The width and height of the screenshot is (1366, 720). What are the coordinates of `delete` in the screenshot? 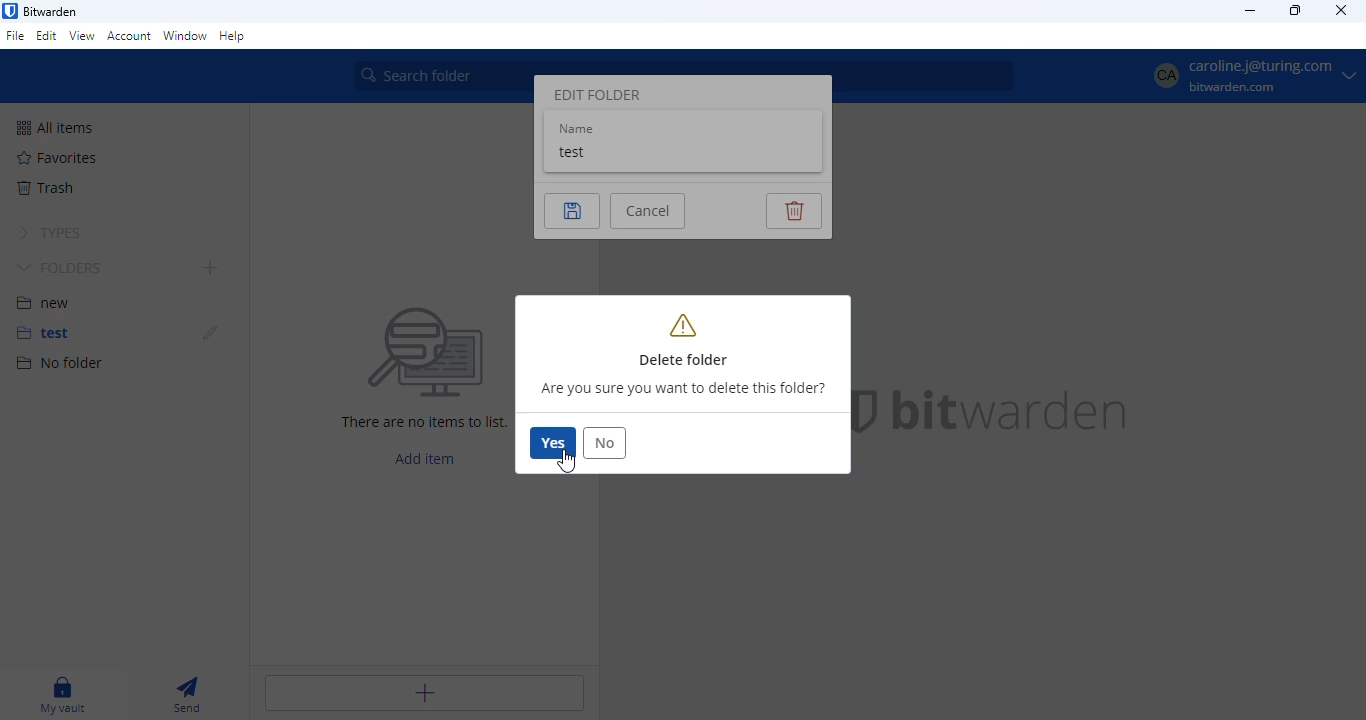 It's located at (794, 212).